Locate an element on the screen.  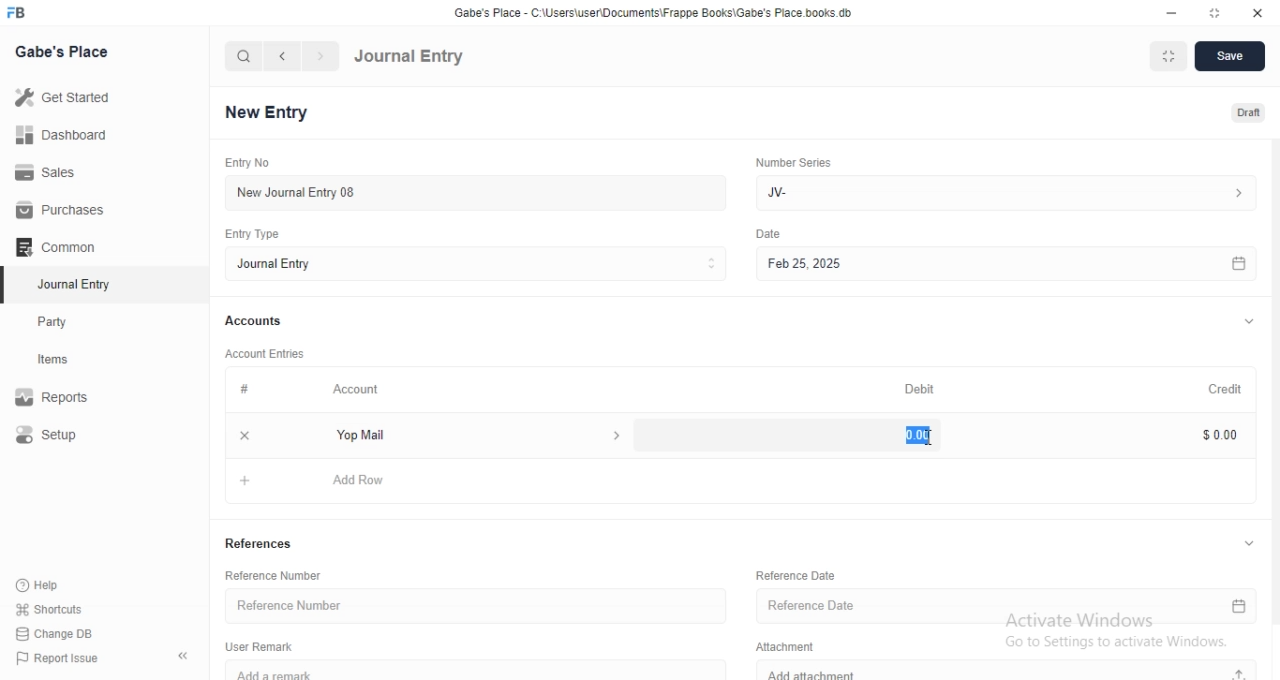
resize is located at coordinates (1211, 12).